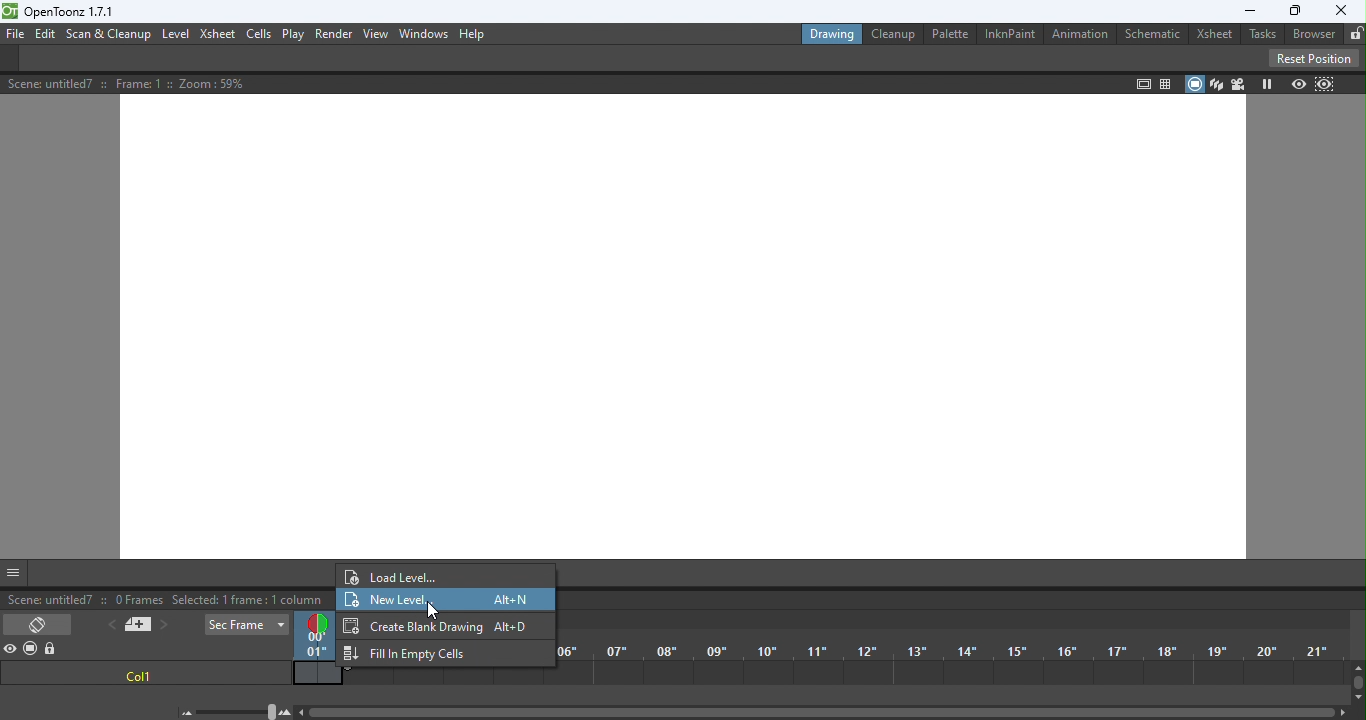  I want to click on Window , so click(424, 33).